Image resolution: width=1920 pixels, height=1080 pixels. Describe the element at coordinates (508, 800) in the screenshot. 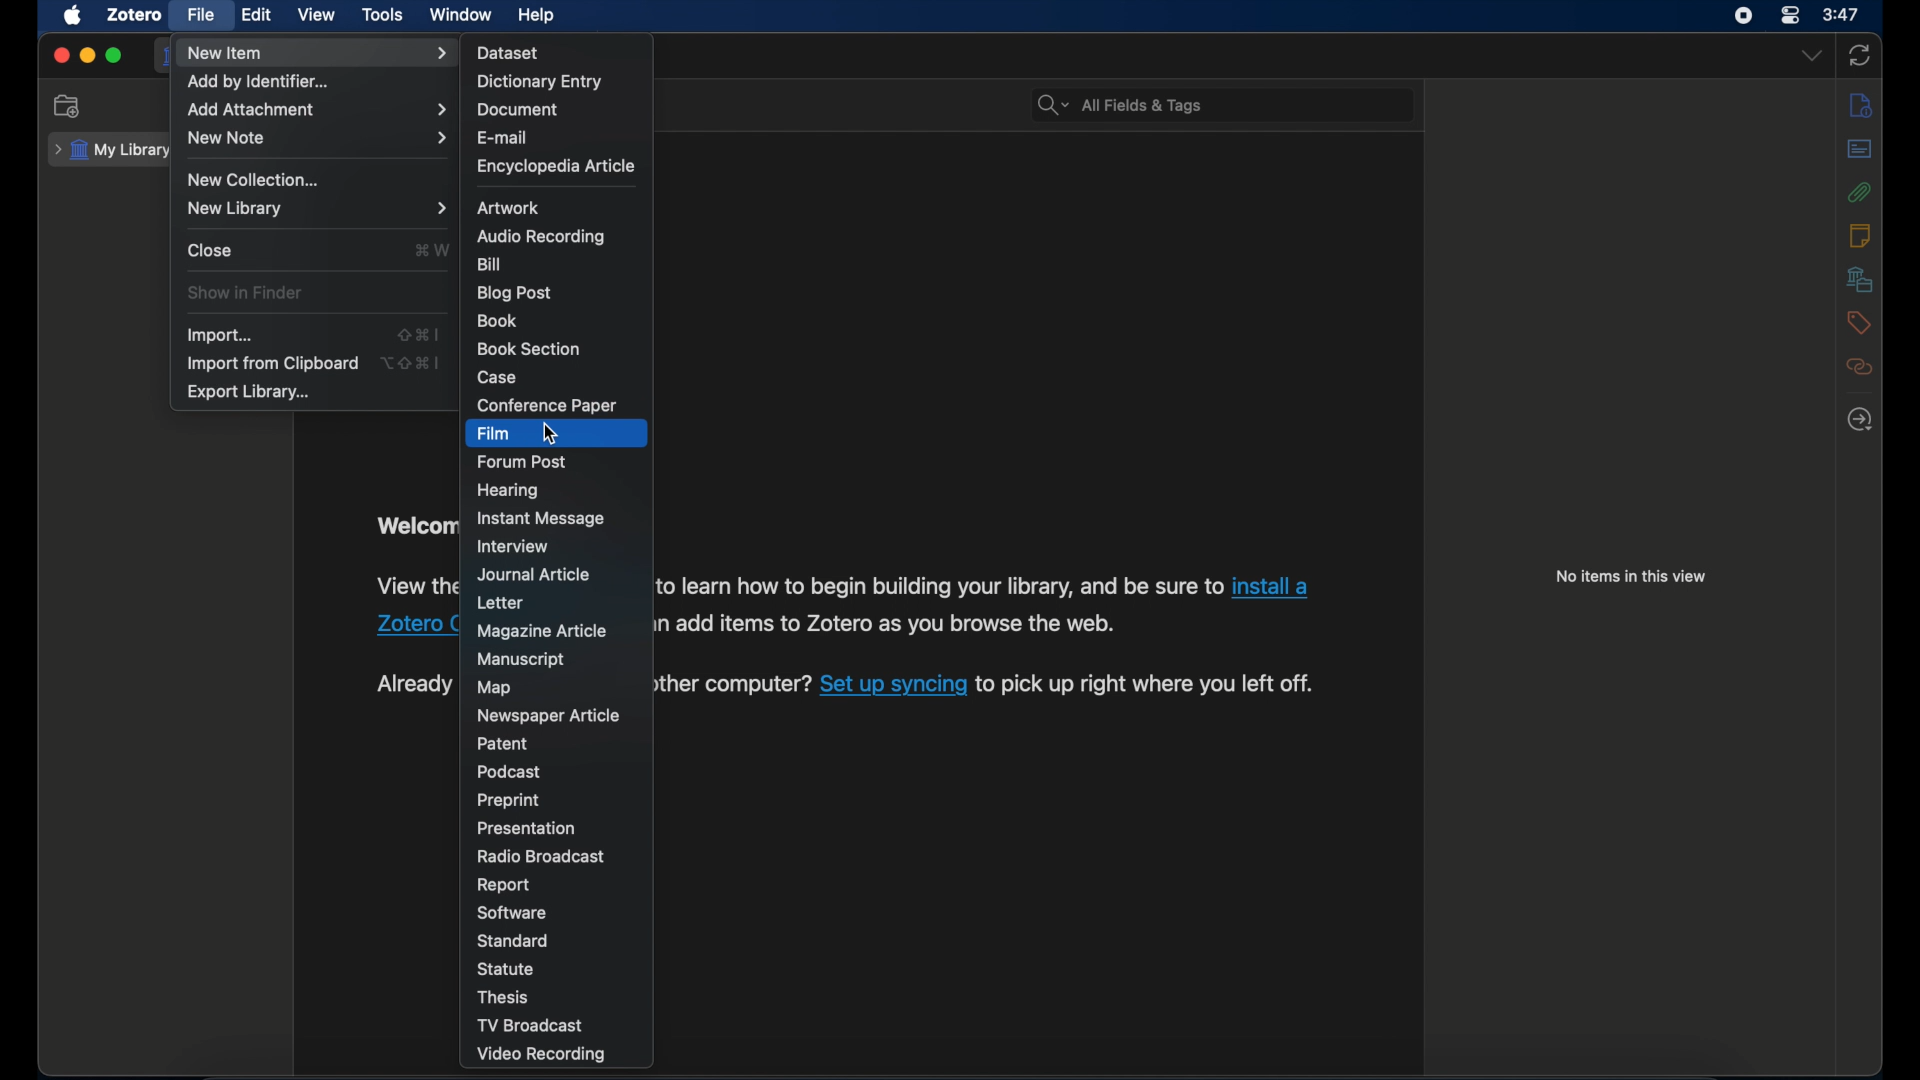

I see `preprint` at that location.